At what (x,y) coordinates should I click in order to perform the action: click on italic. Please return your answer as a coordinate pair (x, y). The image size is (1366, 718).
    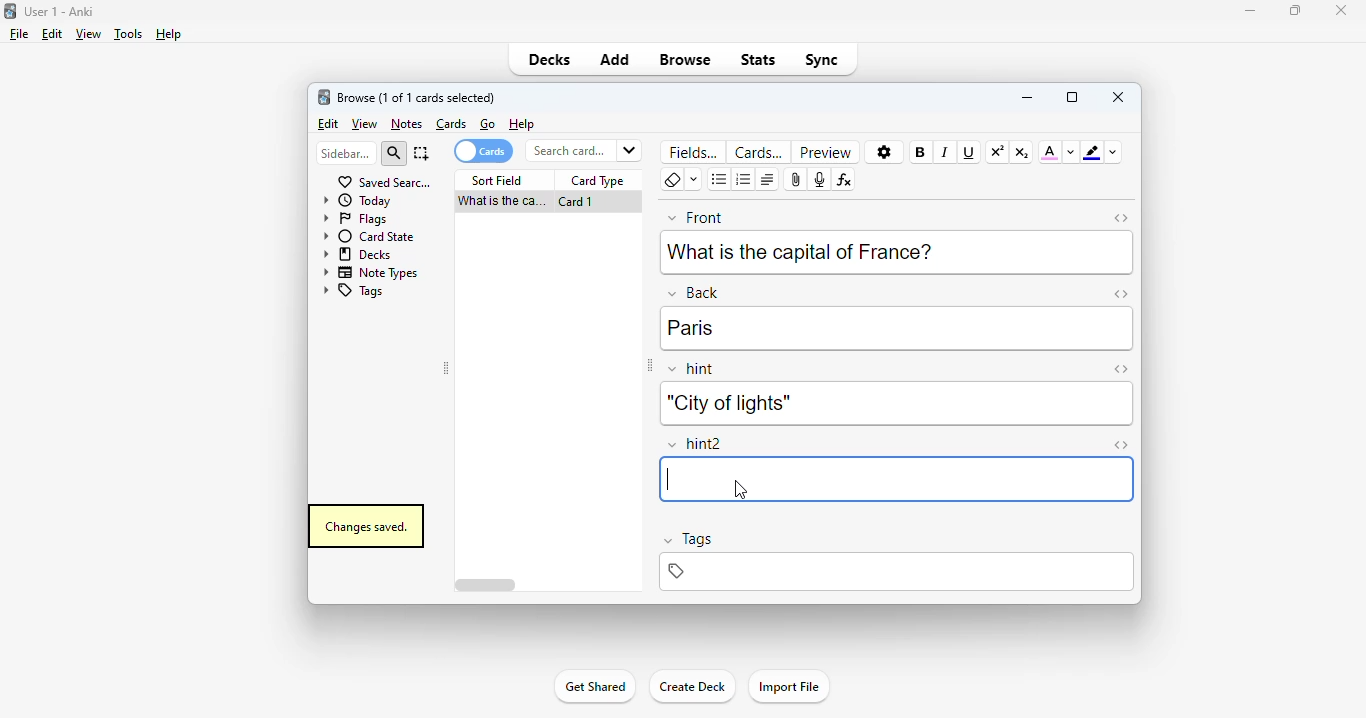
    Looking at the image, I should click on (944, 152).